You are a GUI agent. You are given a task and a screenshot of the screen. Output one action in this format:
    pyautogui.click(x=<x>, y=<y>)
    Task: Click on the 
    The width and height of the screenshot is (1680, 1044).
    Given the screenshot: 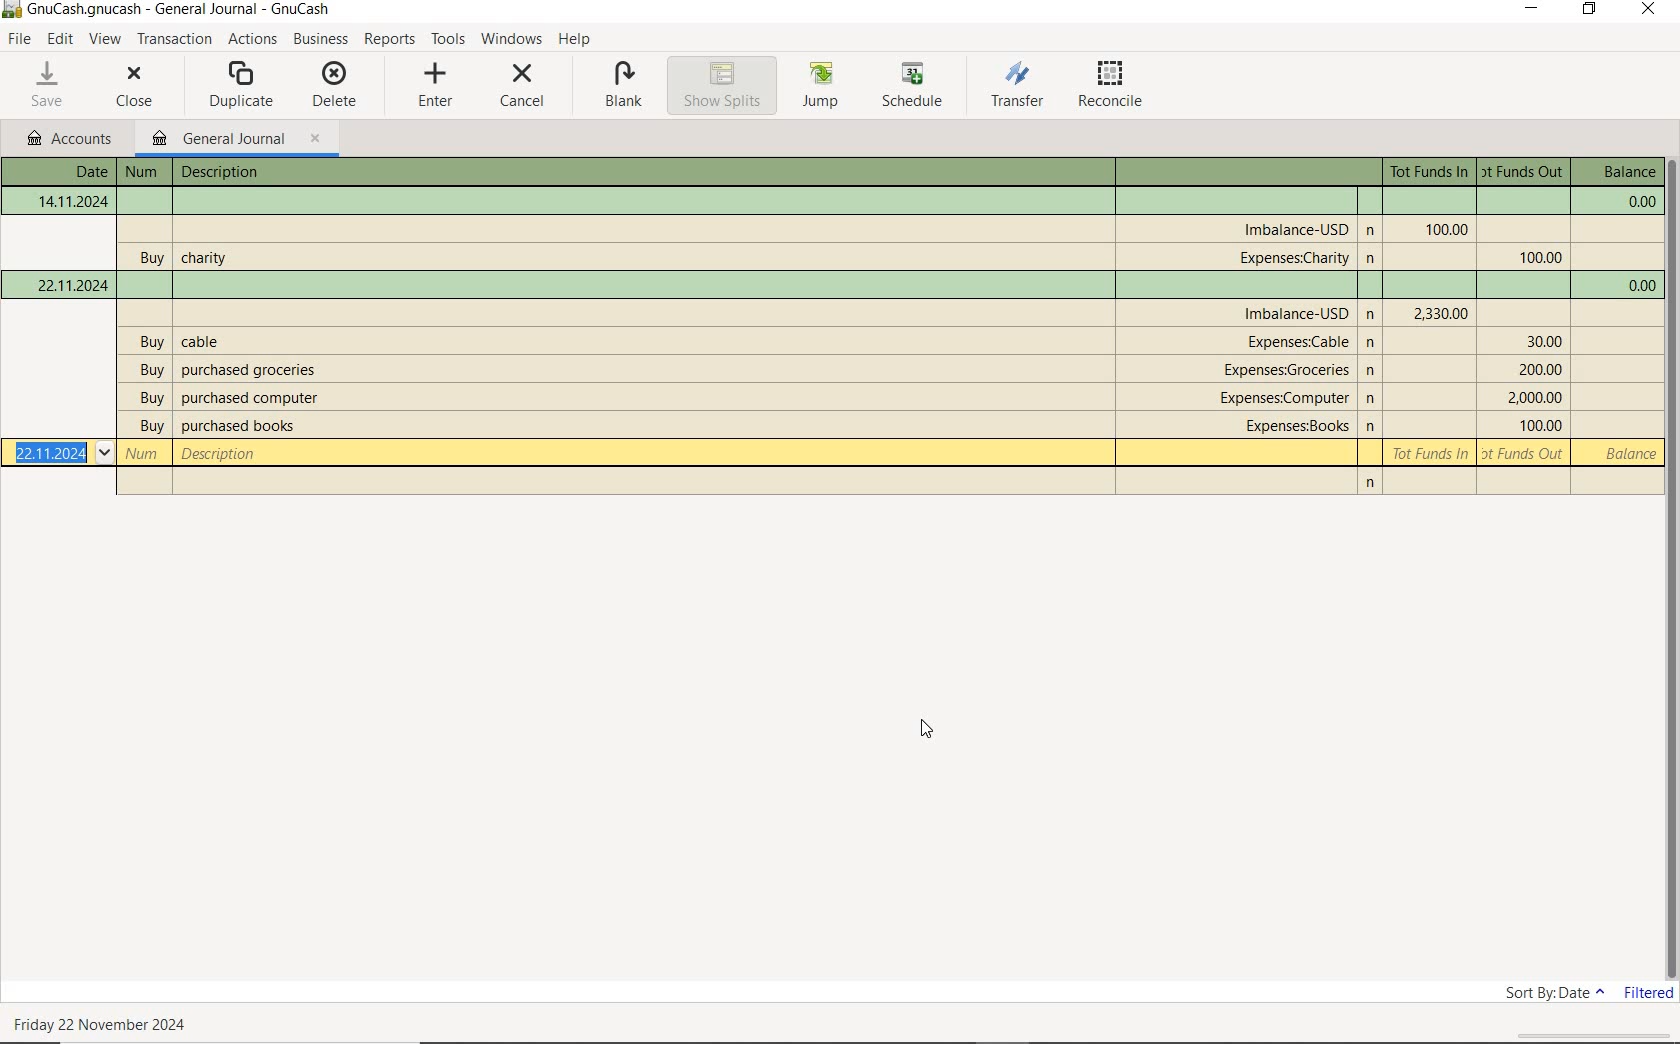 What is the action you would take?
    pyautogui.click(x=1373, y=316)
    